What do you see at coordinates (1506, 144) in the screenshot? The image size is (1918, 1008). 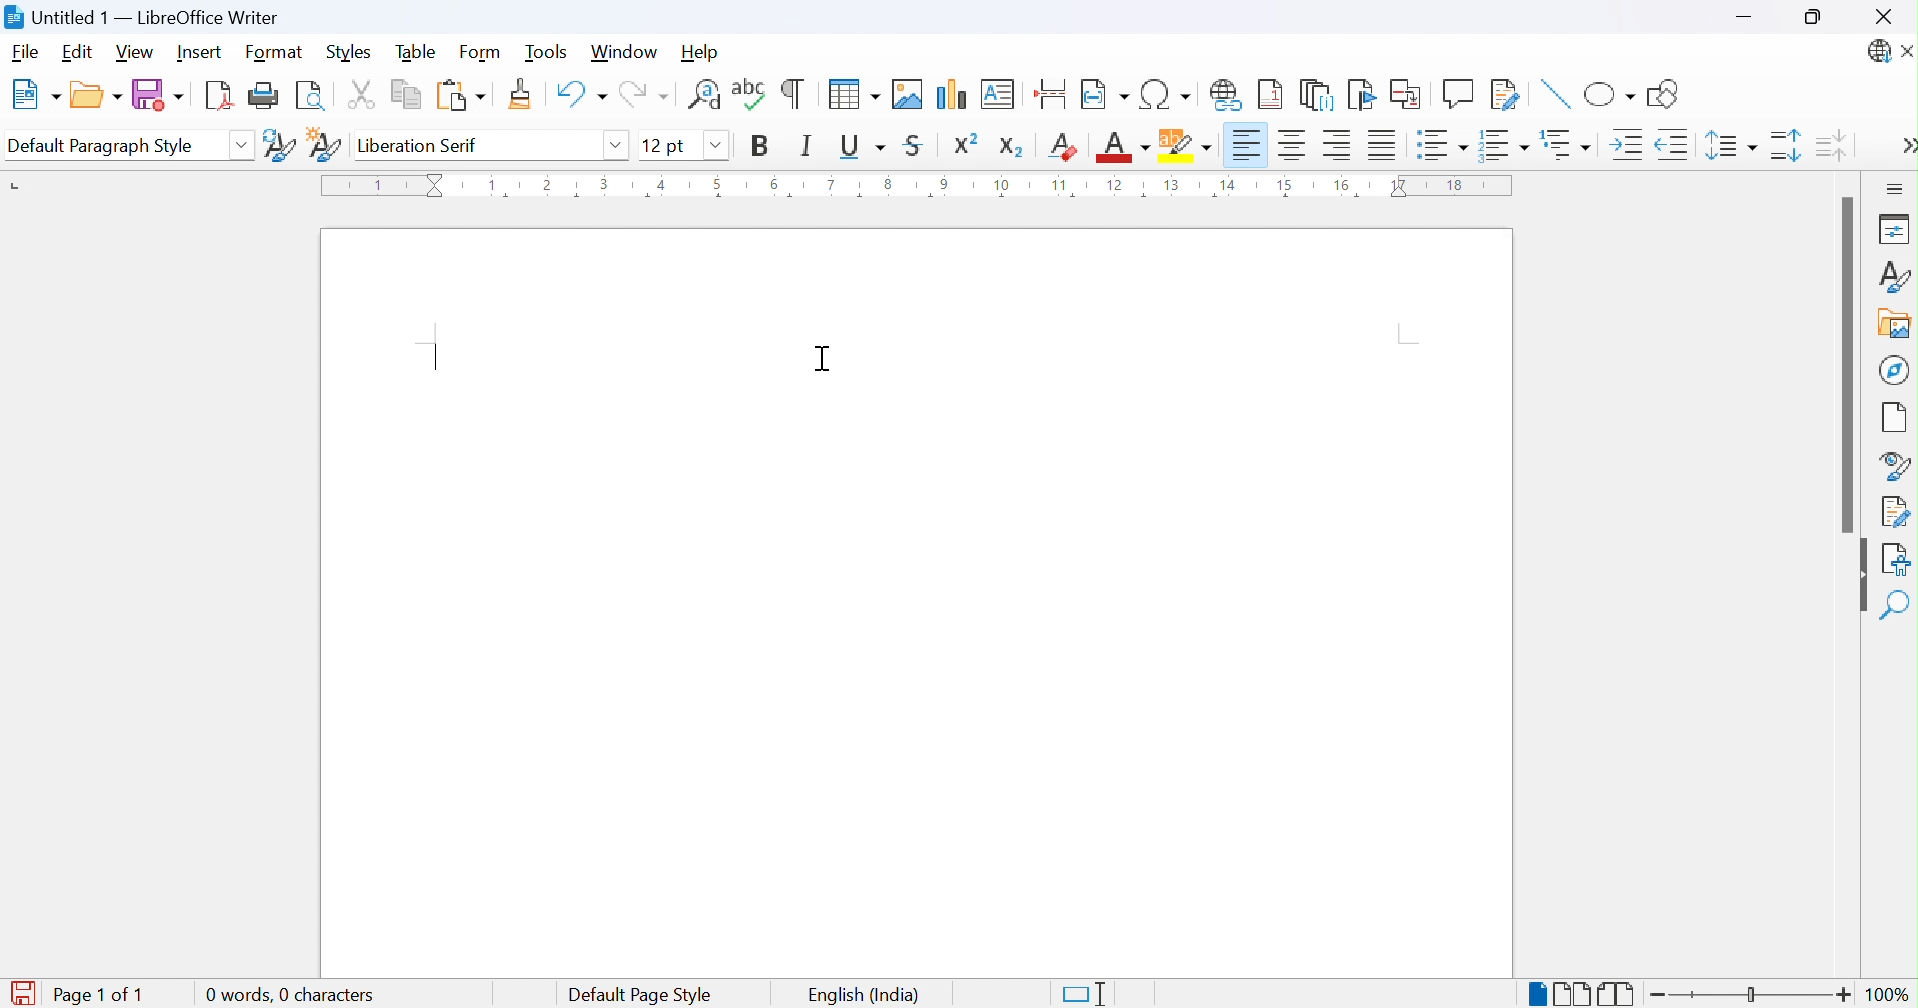 I see `Toggle ordered list` at bounding box center [1506, 144].